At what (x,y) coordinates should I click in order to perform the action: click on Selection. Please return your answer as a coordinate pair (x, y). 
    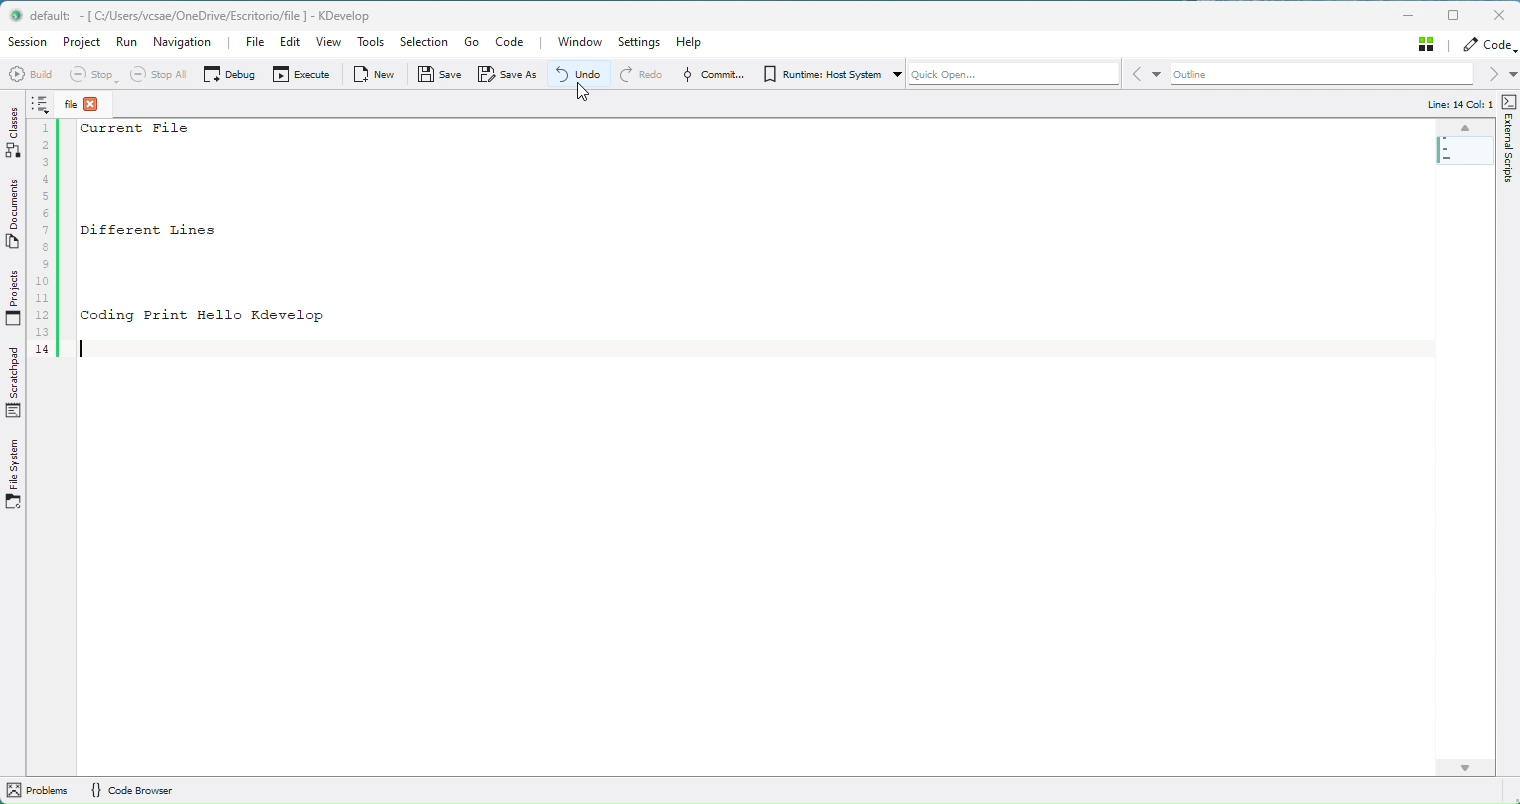
    Looking at the image, I should click on (422, 42).